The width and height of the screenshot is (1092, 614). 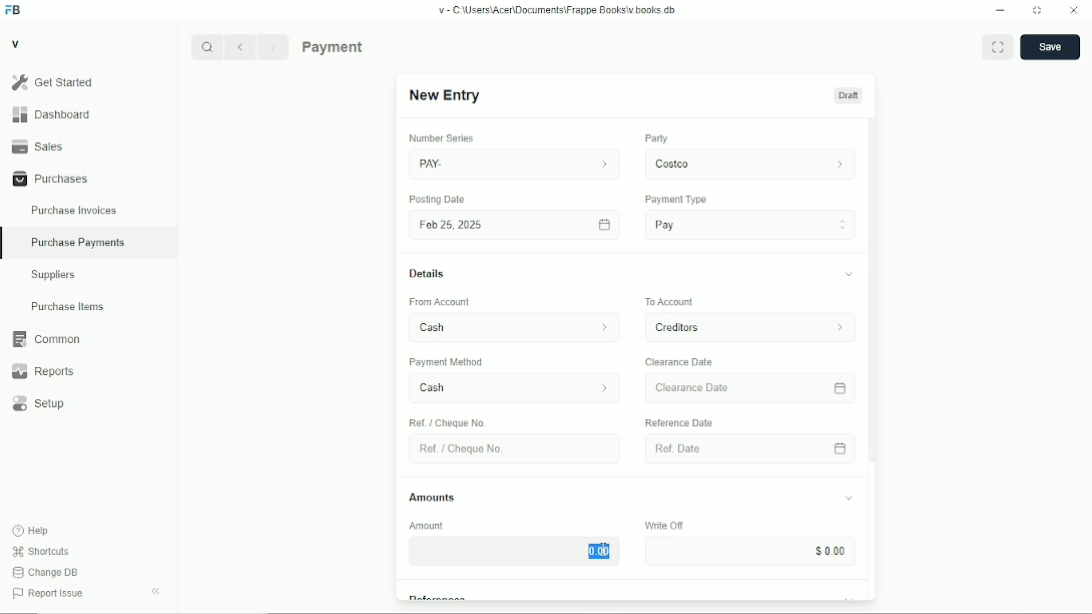 What do you see at coordinates (519, 551) in the screenshot?
I see `$000` at bounding box center [519, 551].